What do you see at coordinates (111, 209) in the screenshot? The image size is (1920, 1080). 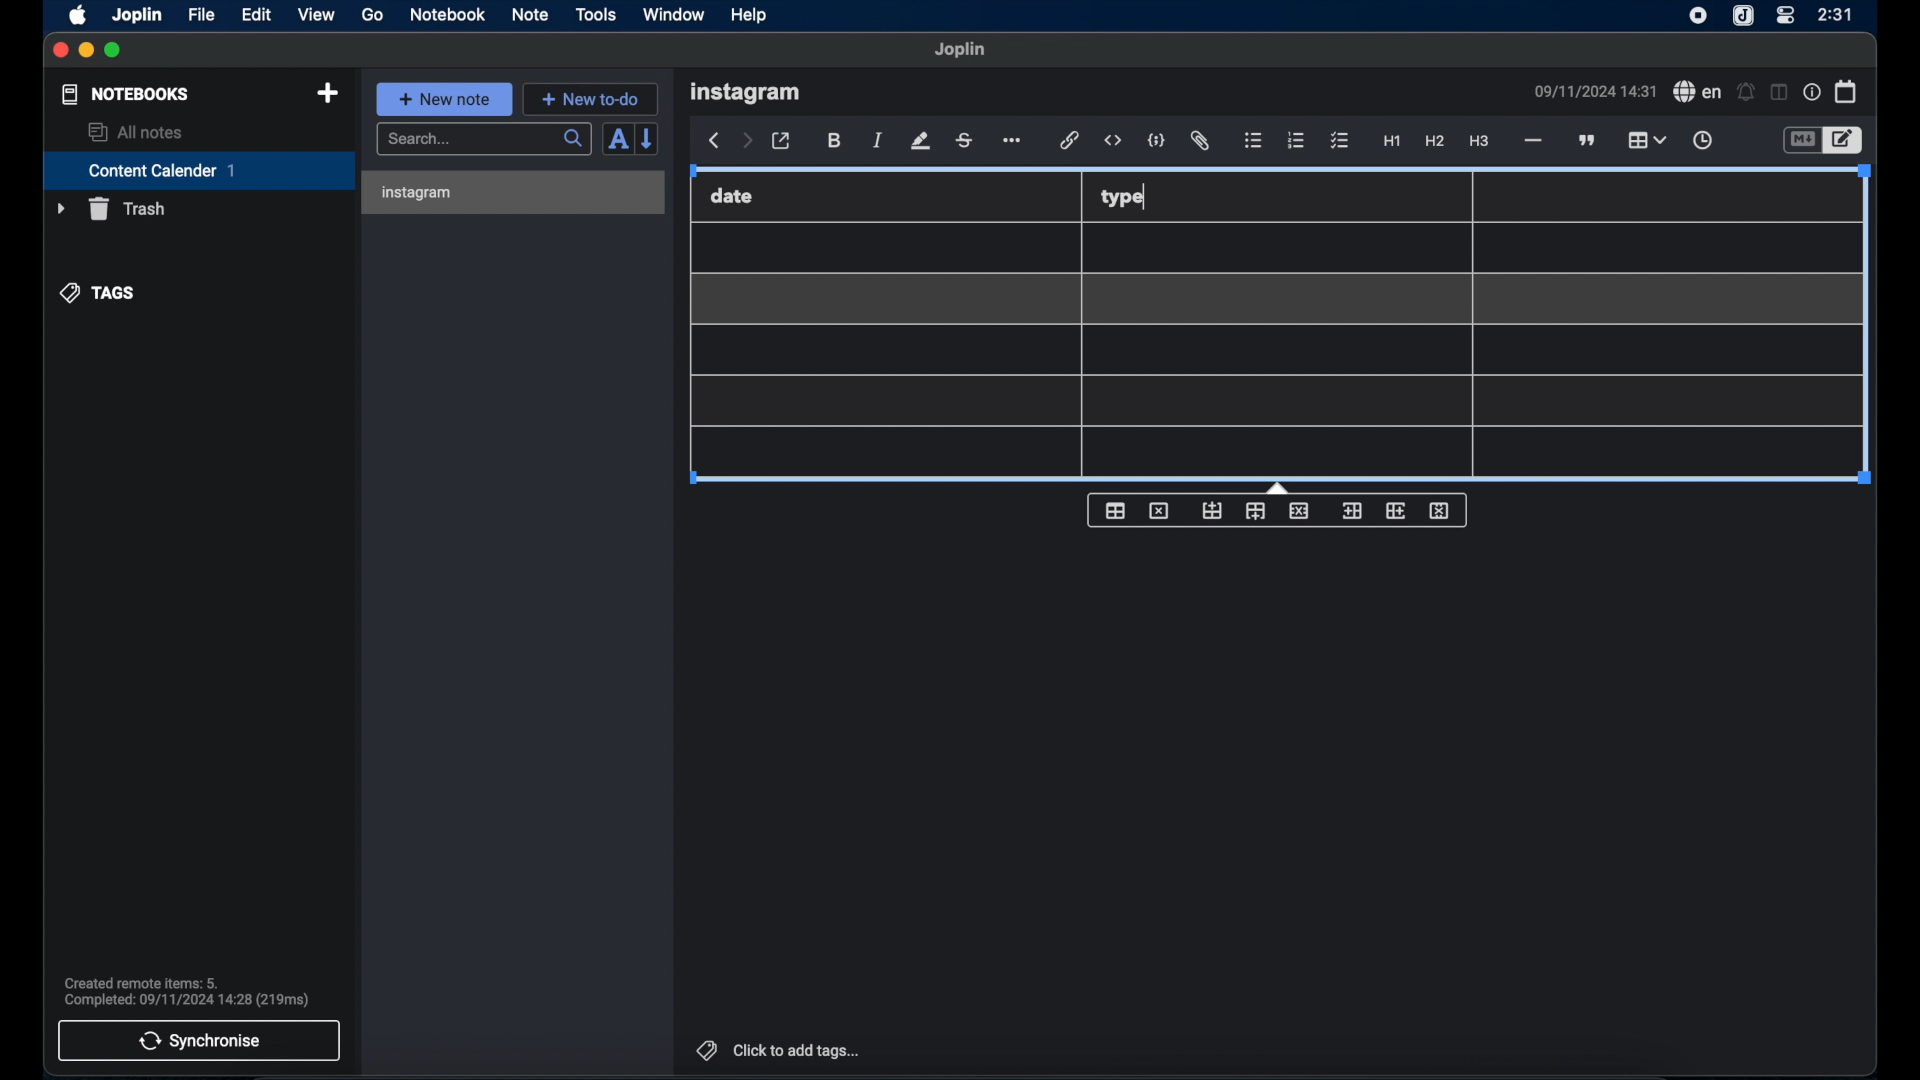 I see `trash` at bounding box center [111, 209].